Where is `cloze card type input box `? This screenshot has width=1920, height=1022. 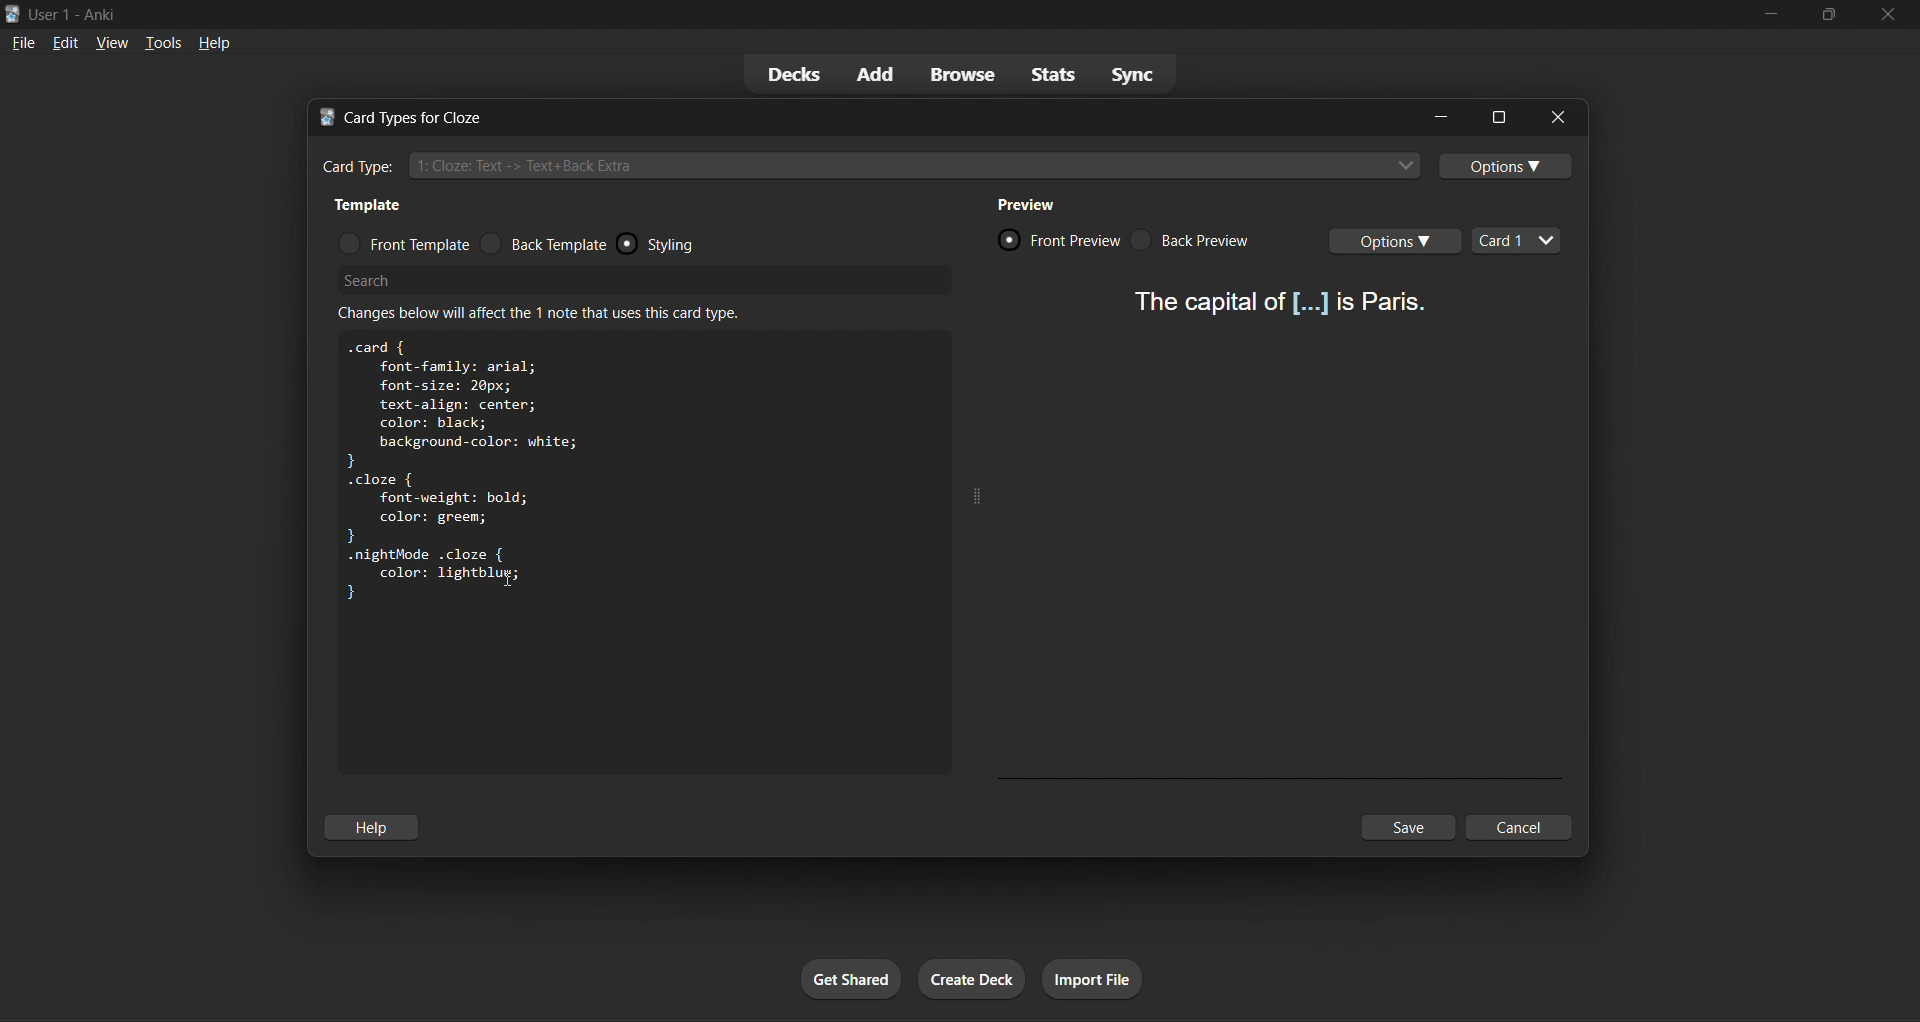
cloze card type input box  is located at coordinates (870, 166).